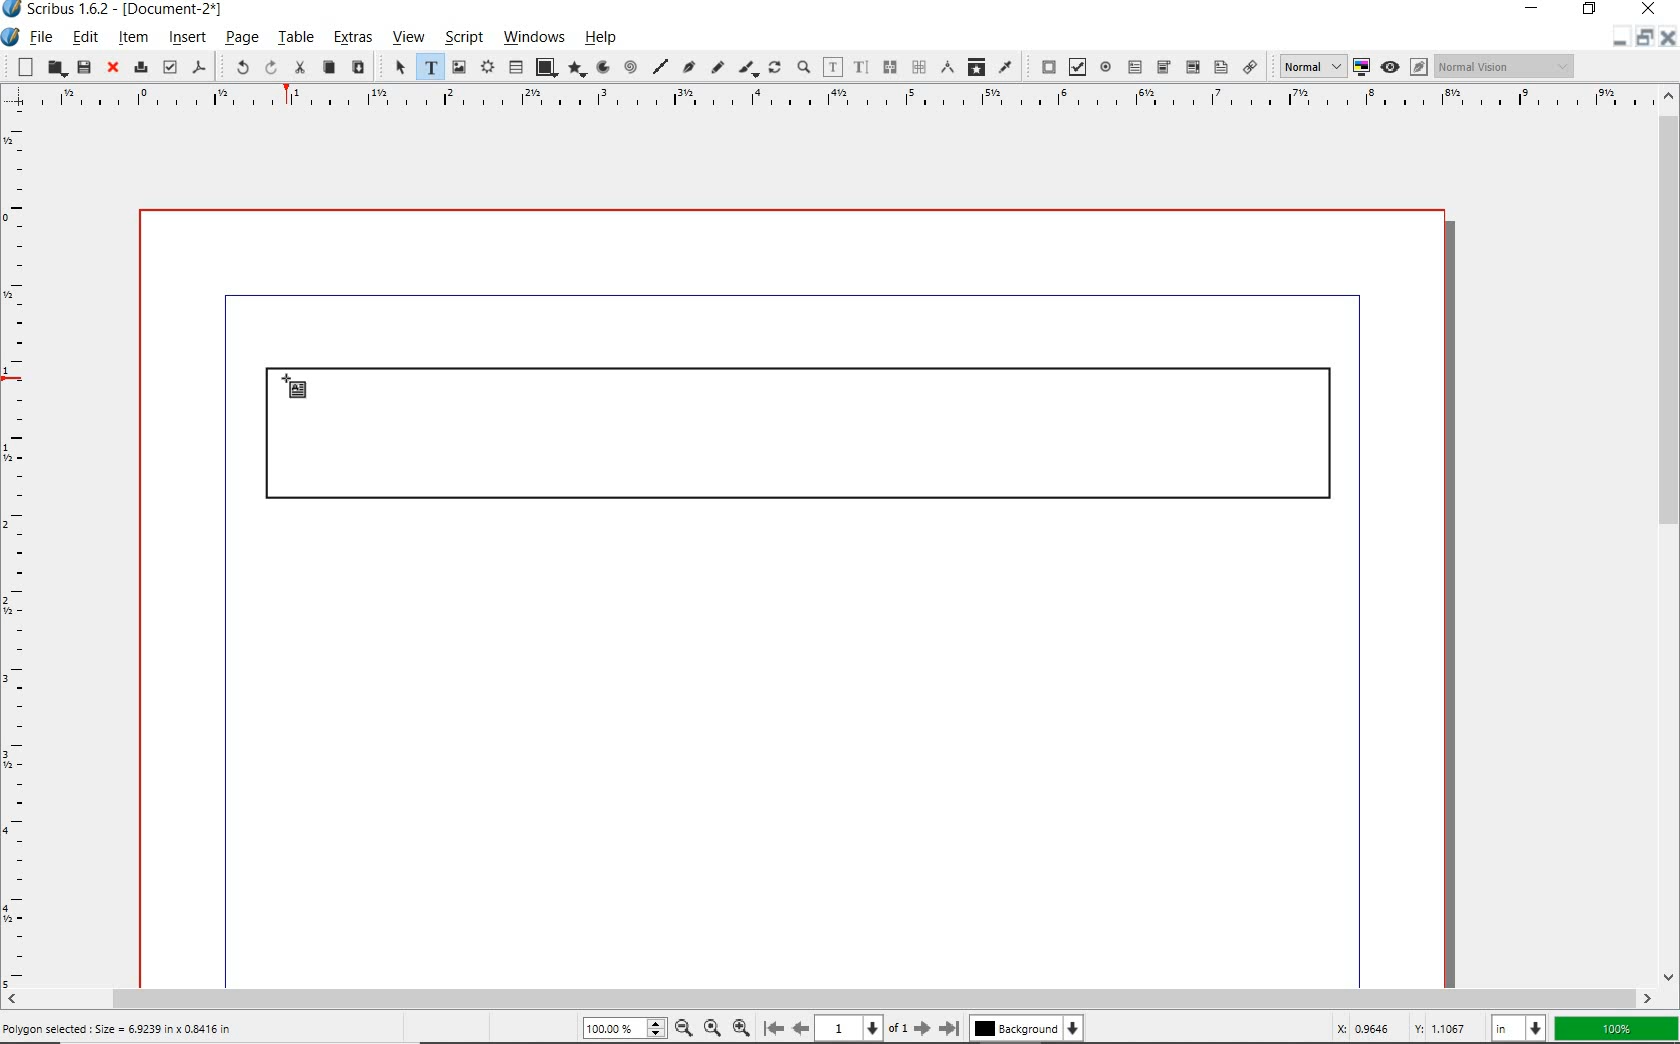 This screenshot has height=1044, width=1680. I want to click on line, so click(661, 66).